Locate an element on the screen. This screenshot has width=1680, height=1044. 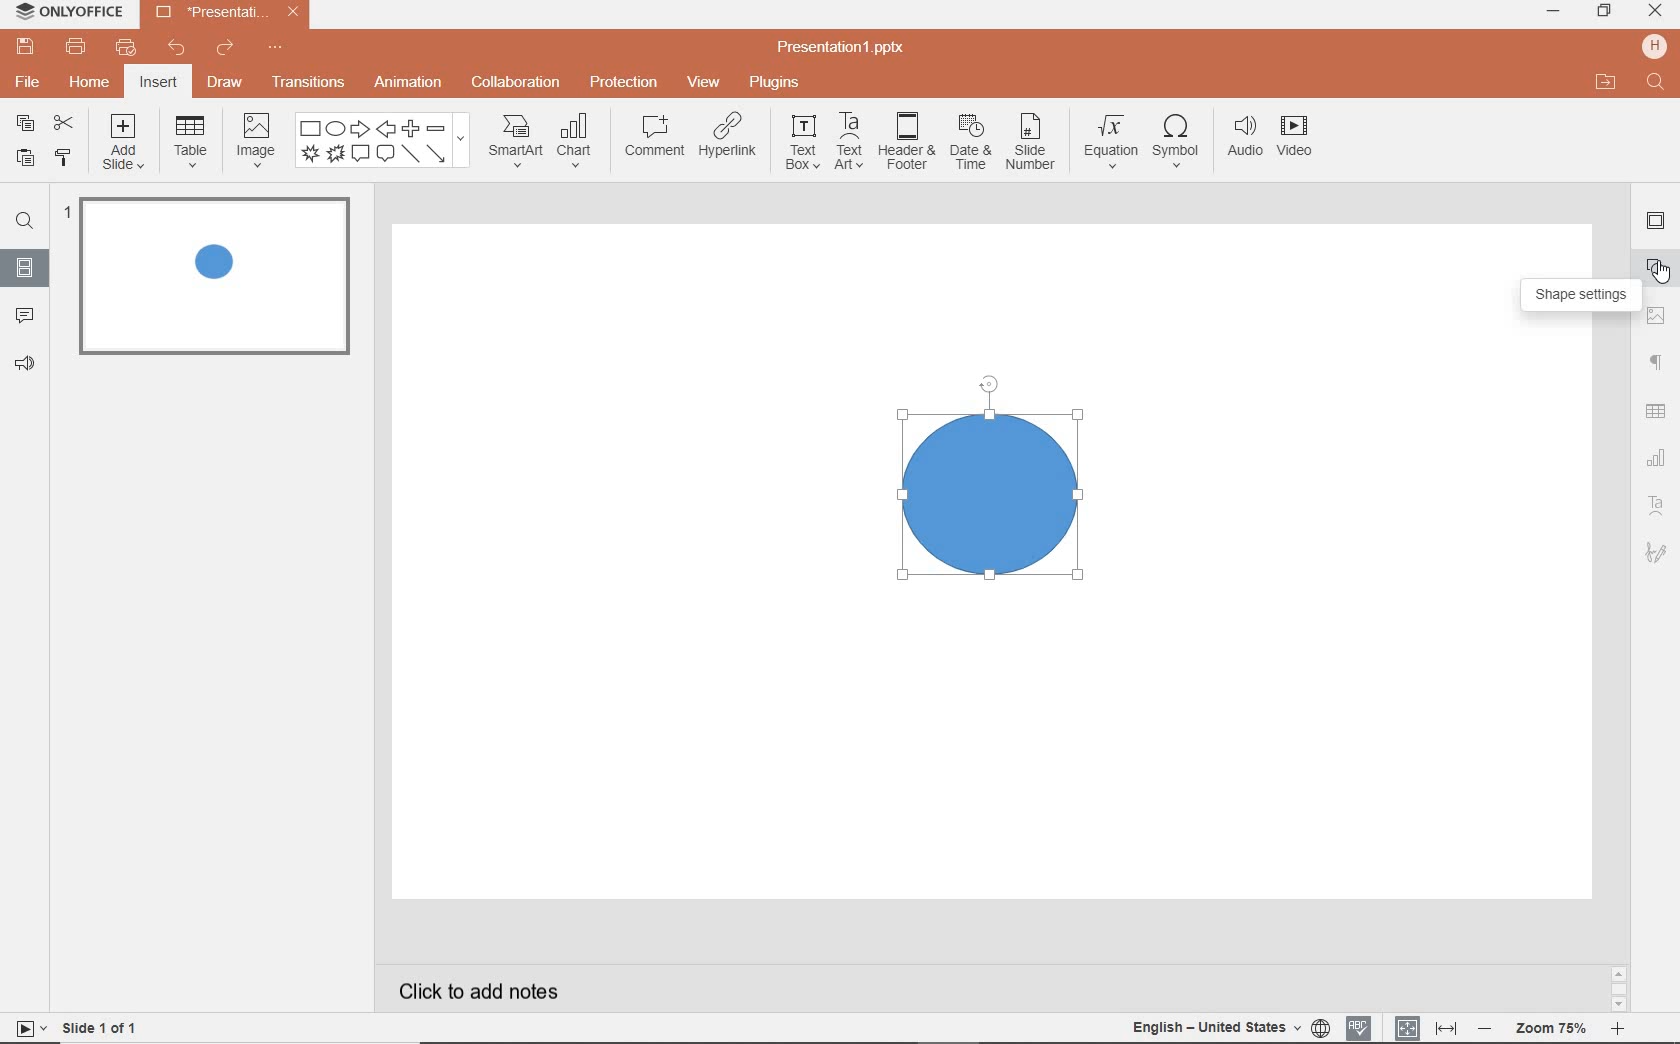
equation is located at coordinates (1109, 141).